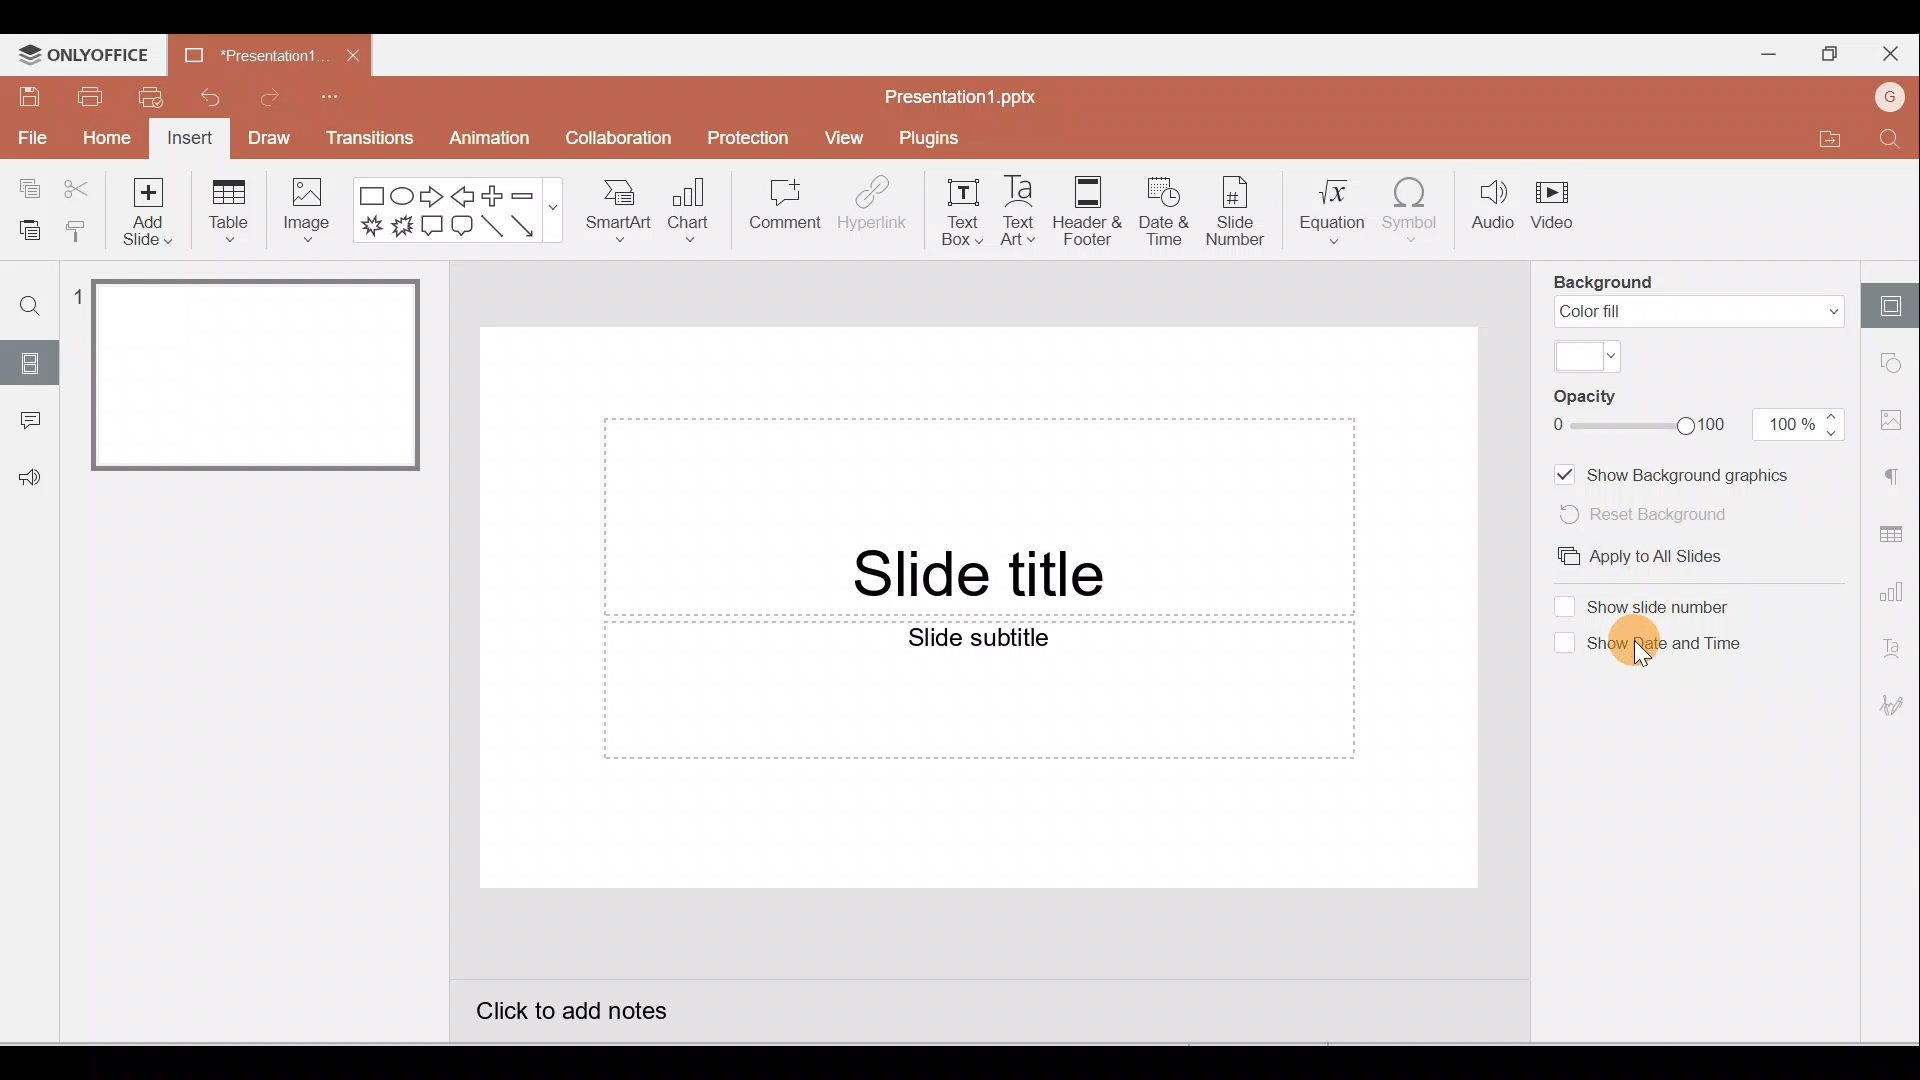  I want to click on Master slide 2, so click(281, 565).